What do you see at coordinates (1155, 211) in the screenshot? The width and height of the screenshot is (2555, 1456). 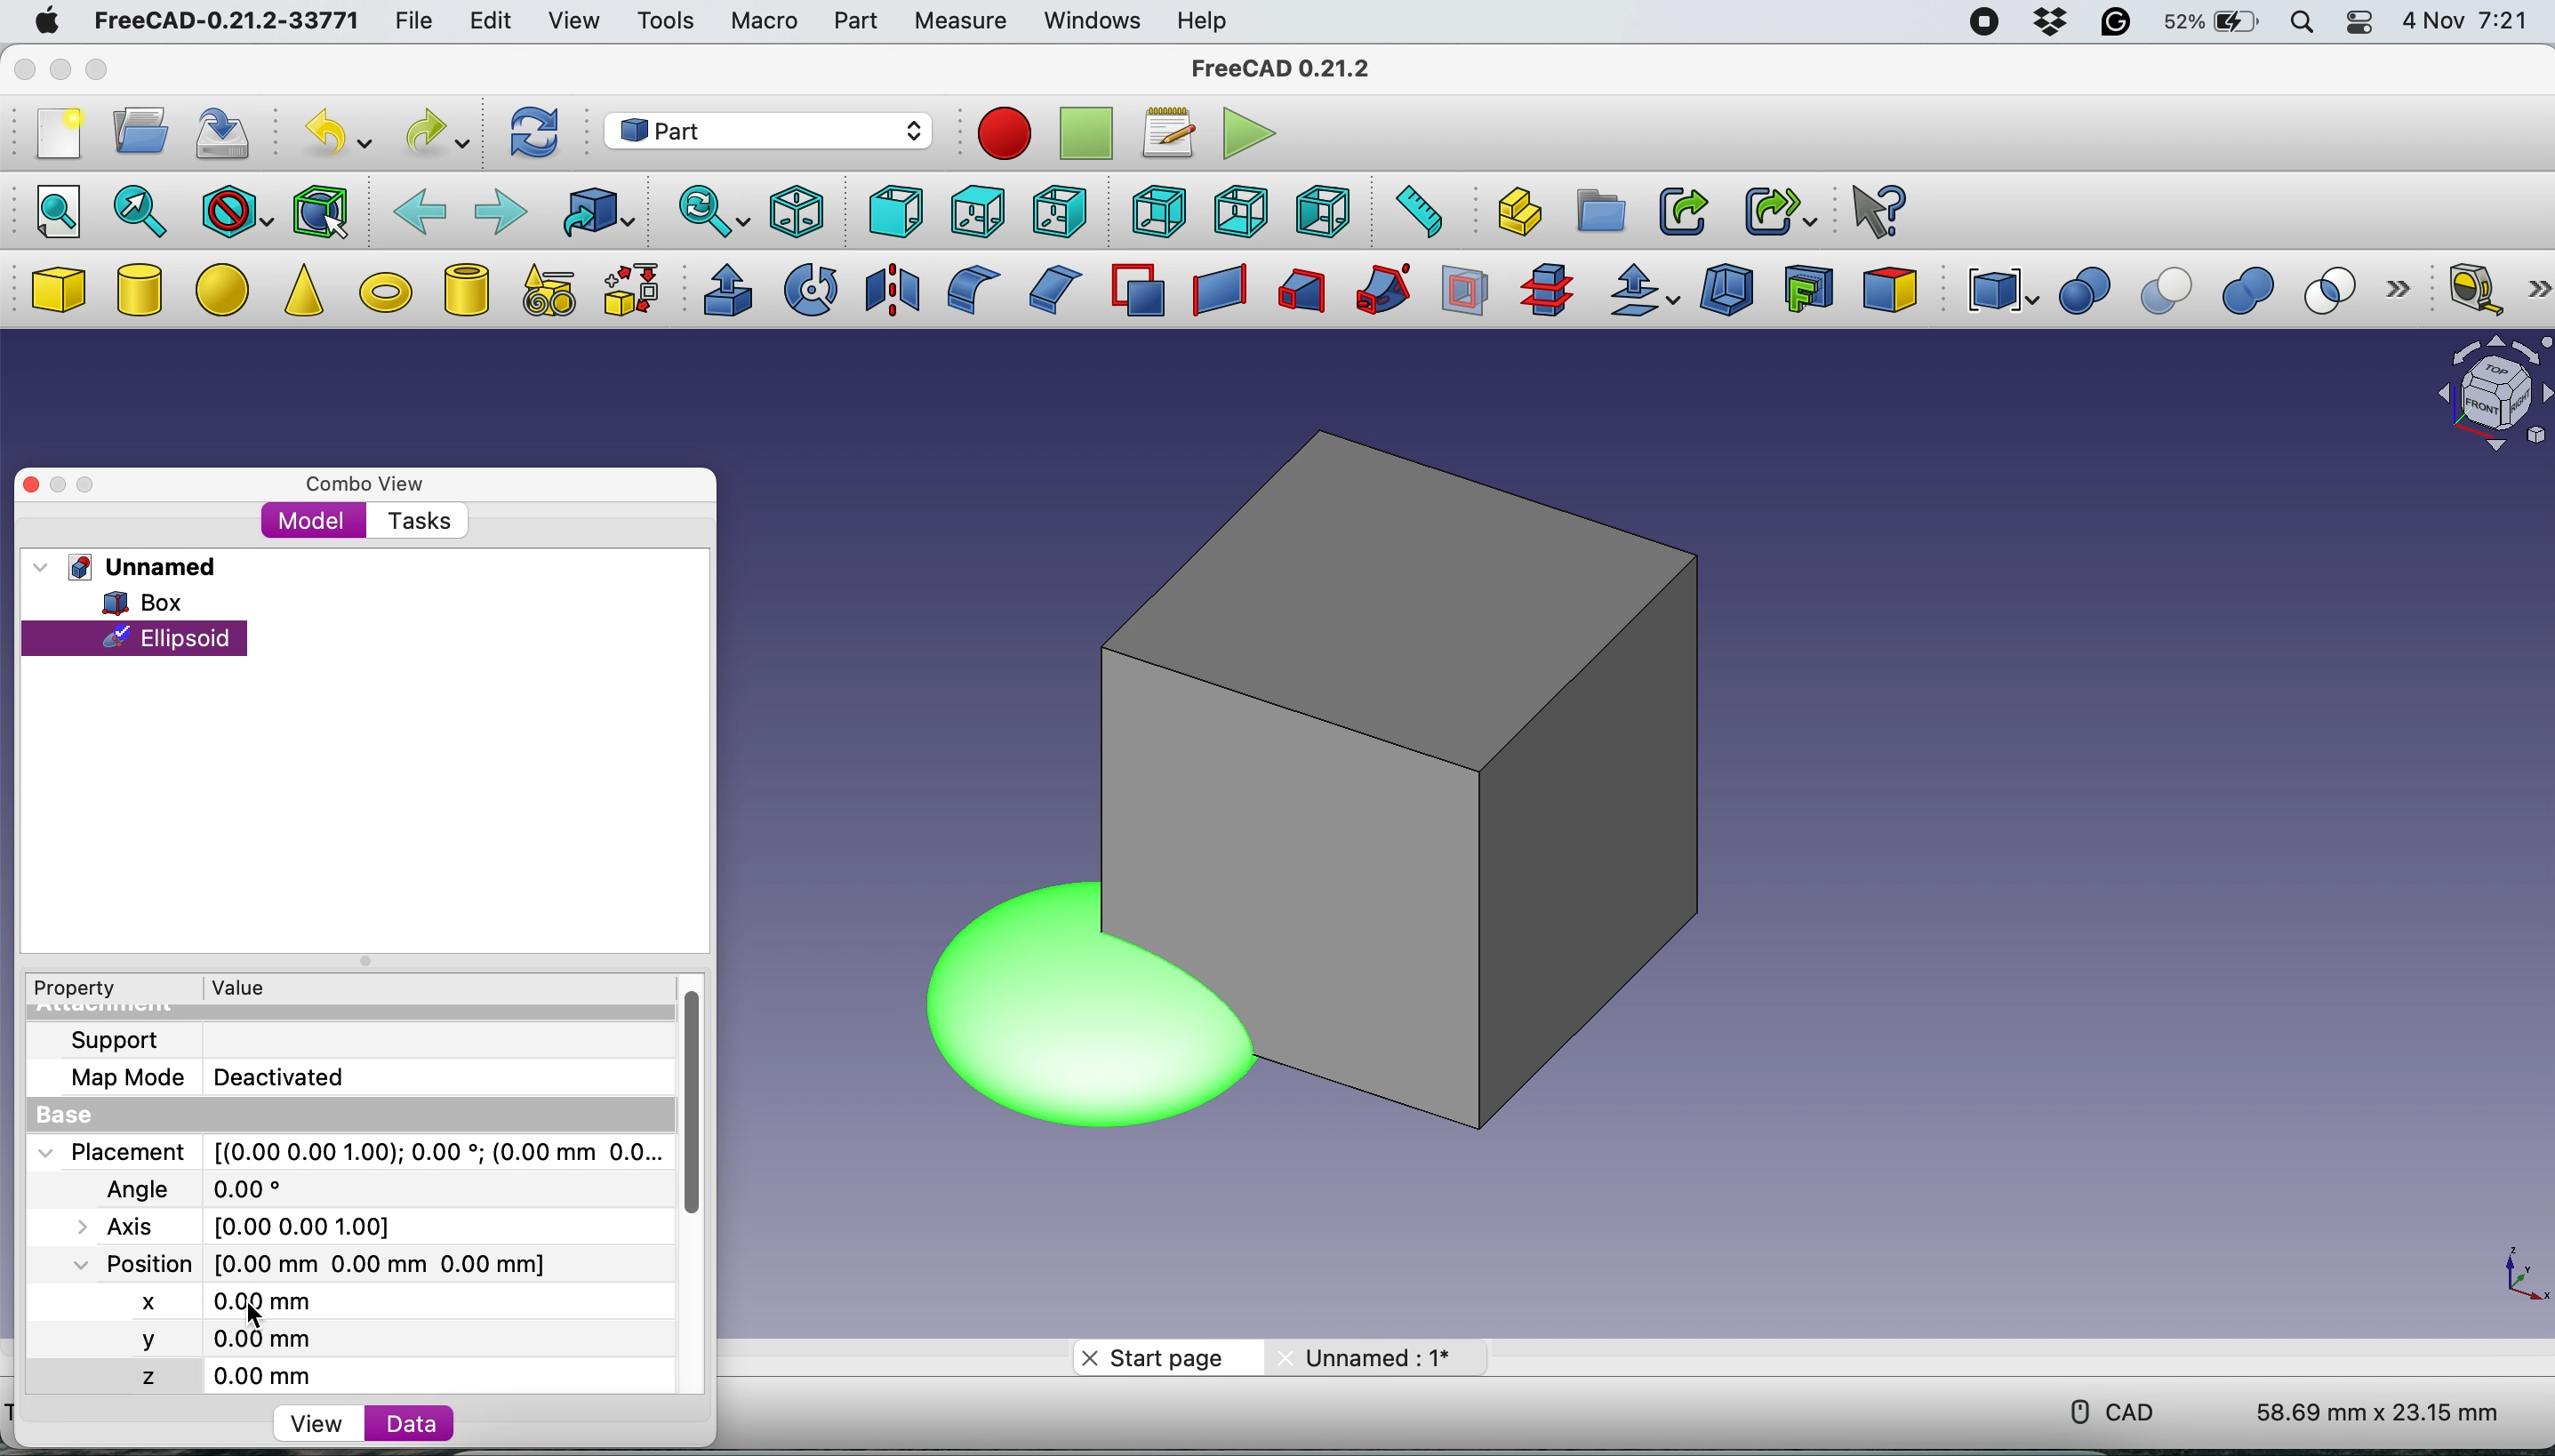 I see `rear` at bounding box center [1155, 211].